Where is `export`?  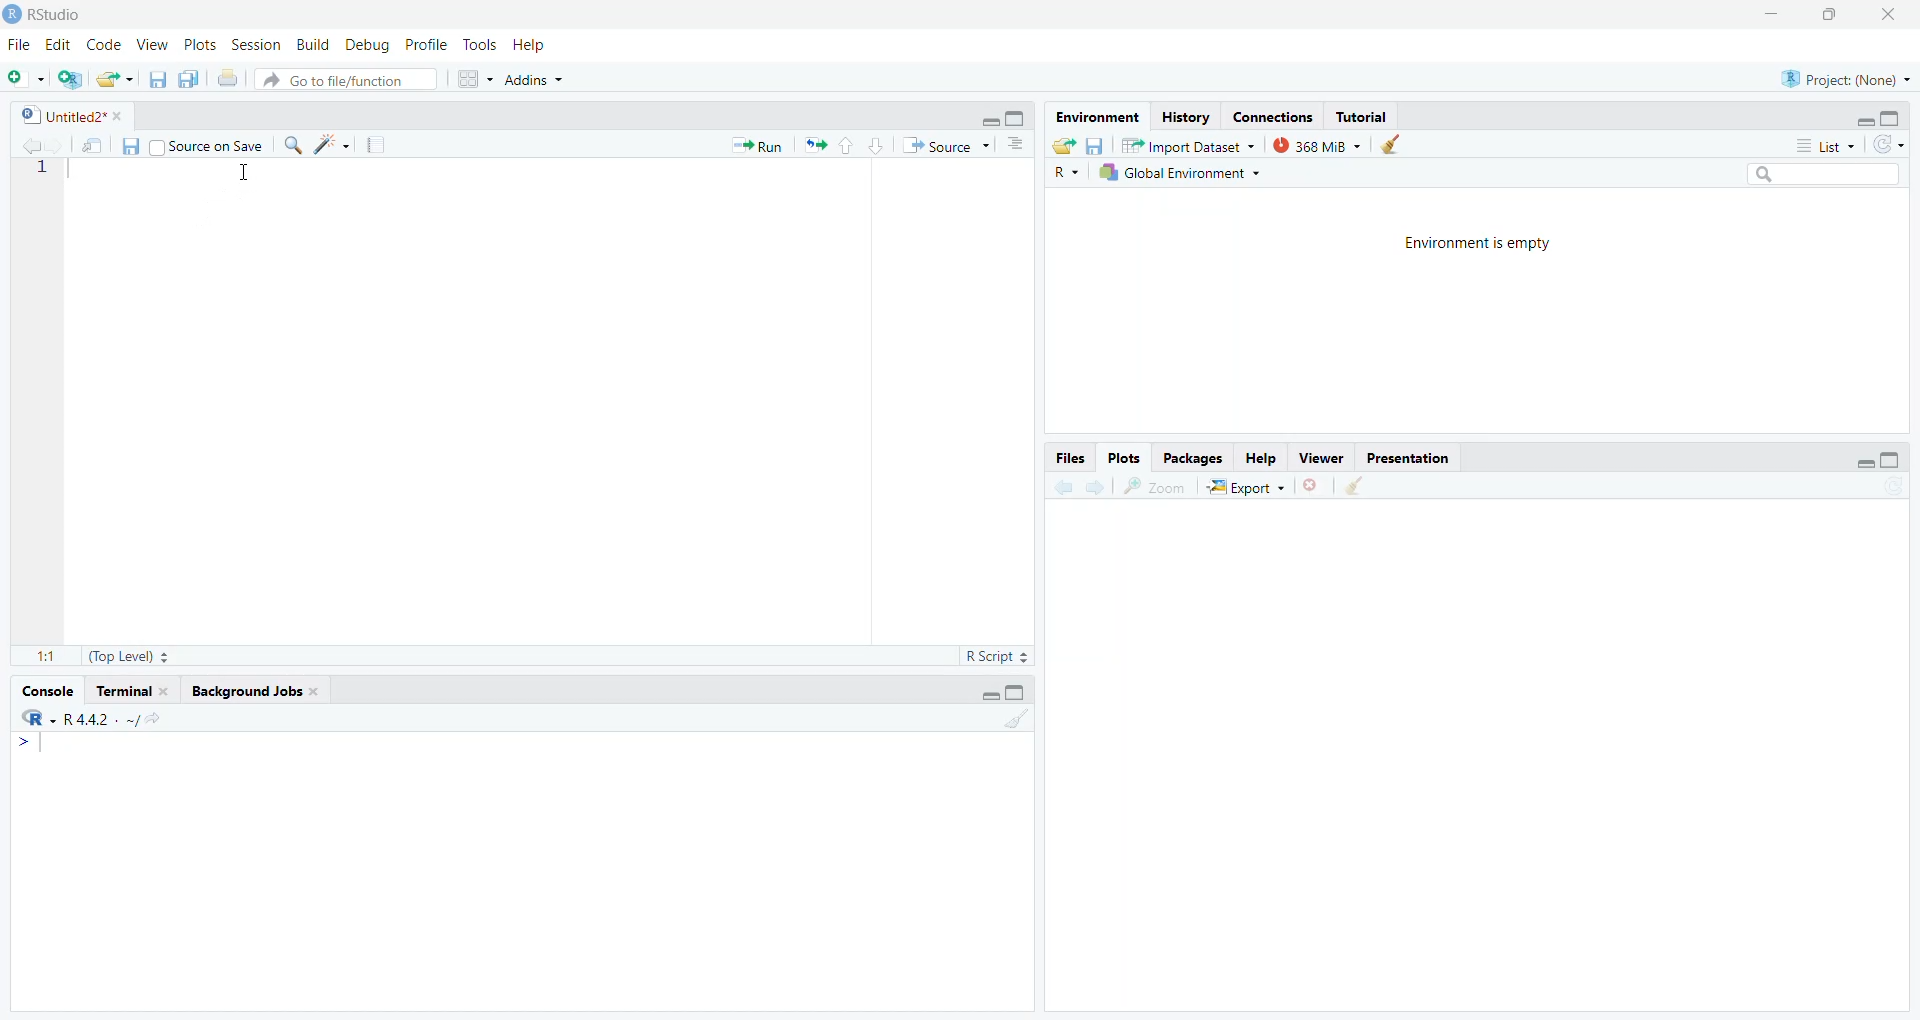
export is located at coordinates (1066, 149).